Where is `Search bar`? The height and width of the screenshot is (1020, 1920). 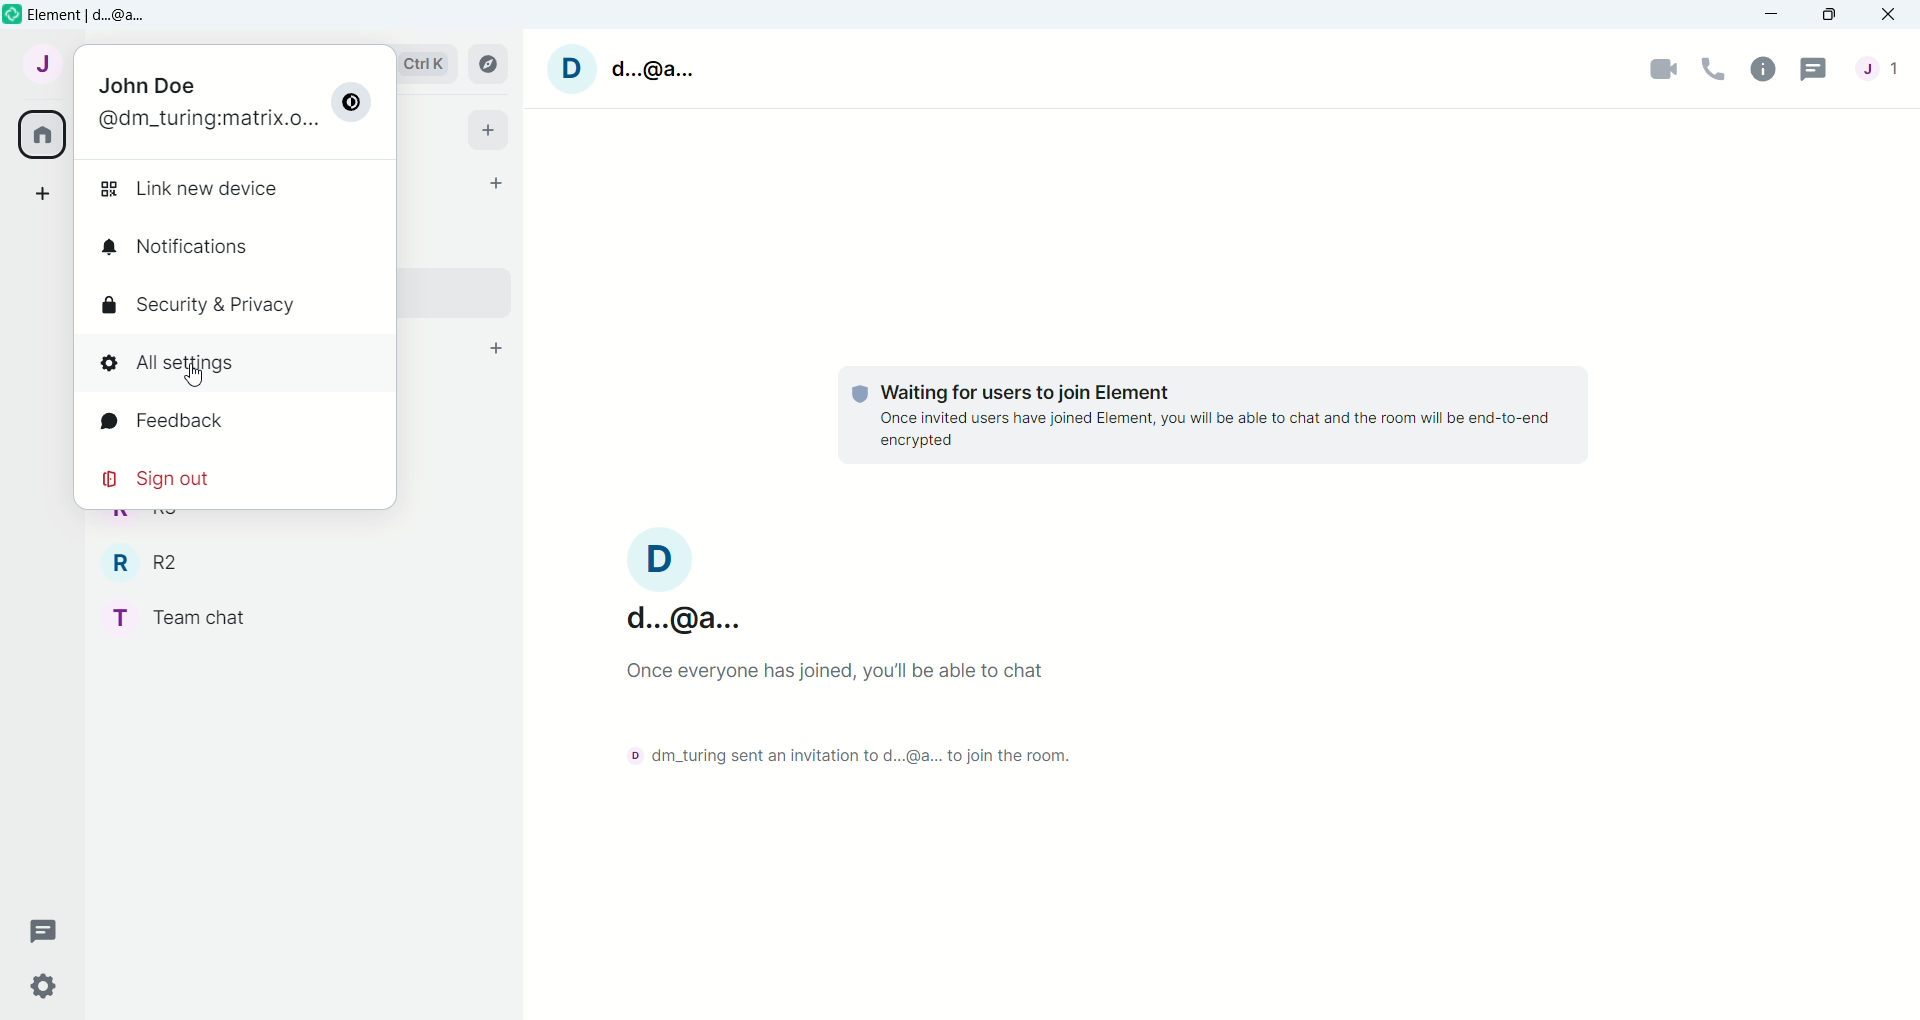 Search bar is located at coordinates (425, 67).